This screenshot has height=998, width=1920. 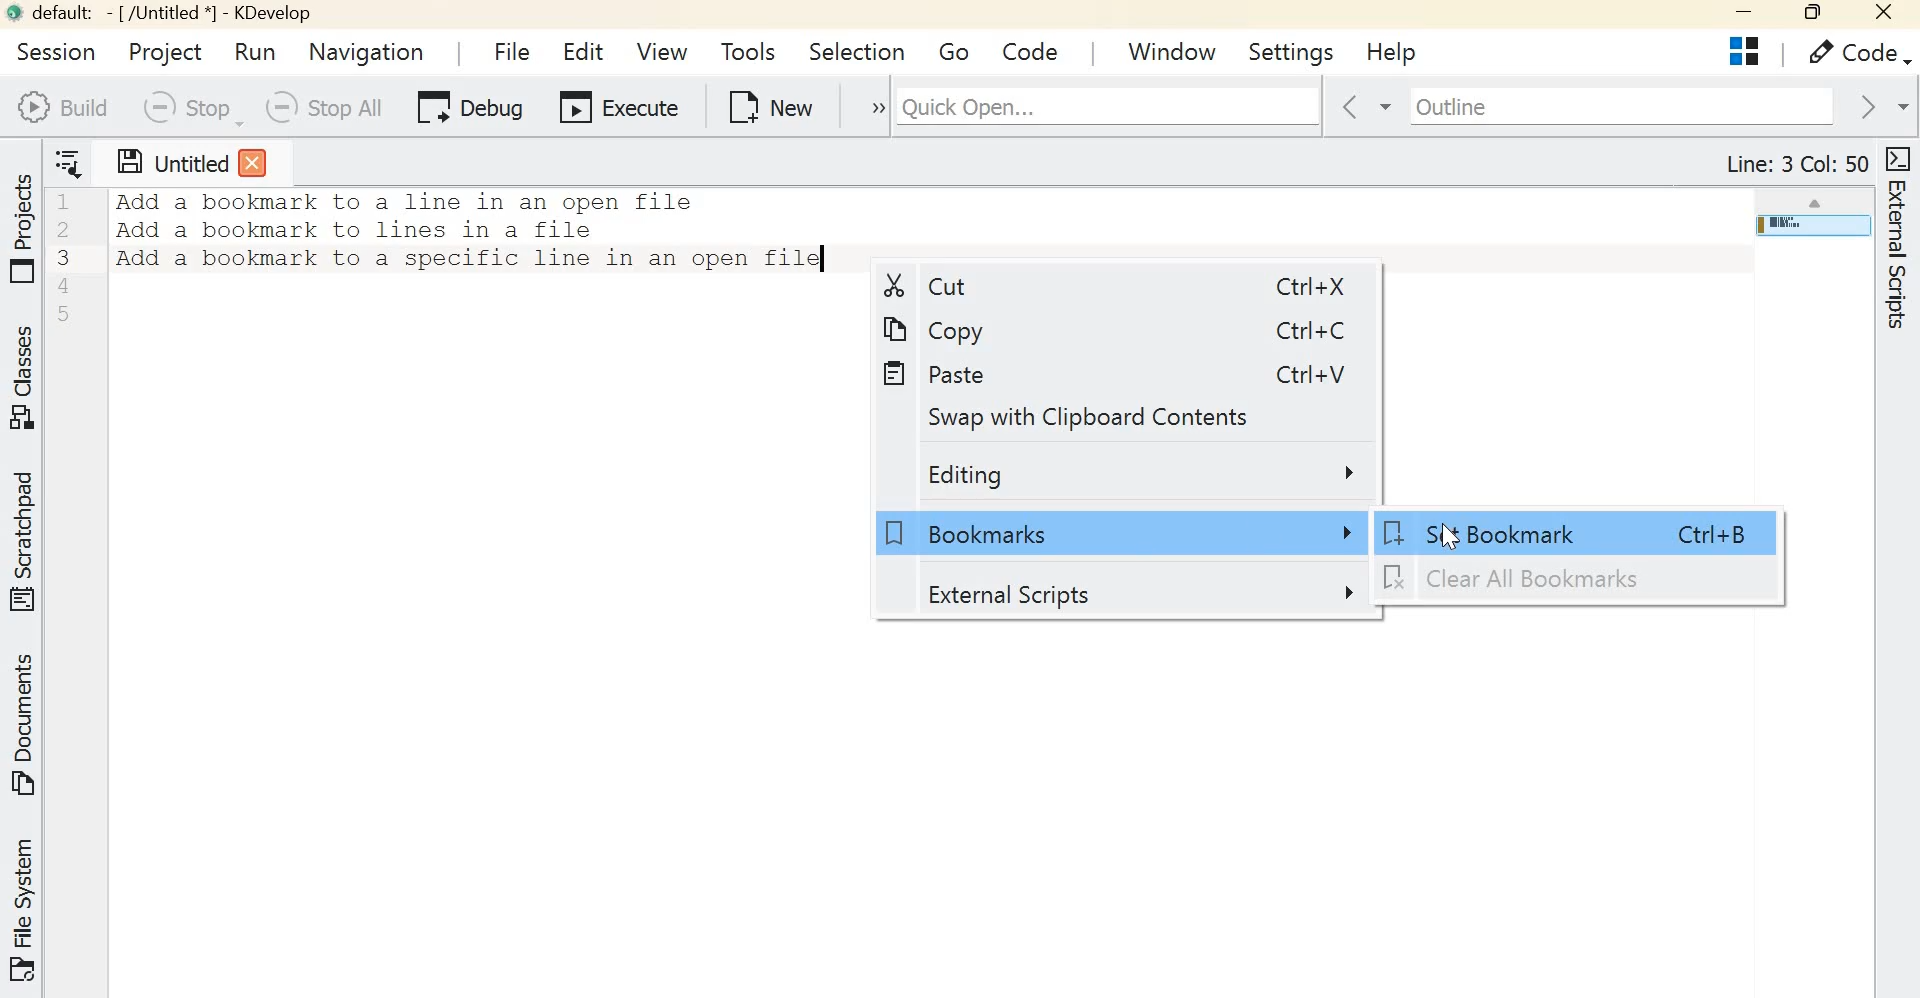 What do you see at coordinates (767, 104) in the screenshot?
I see `New` at bounding box center [767, 104].